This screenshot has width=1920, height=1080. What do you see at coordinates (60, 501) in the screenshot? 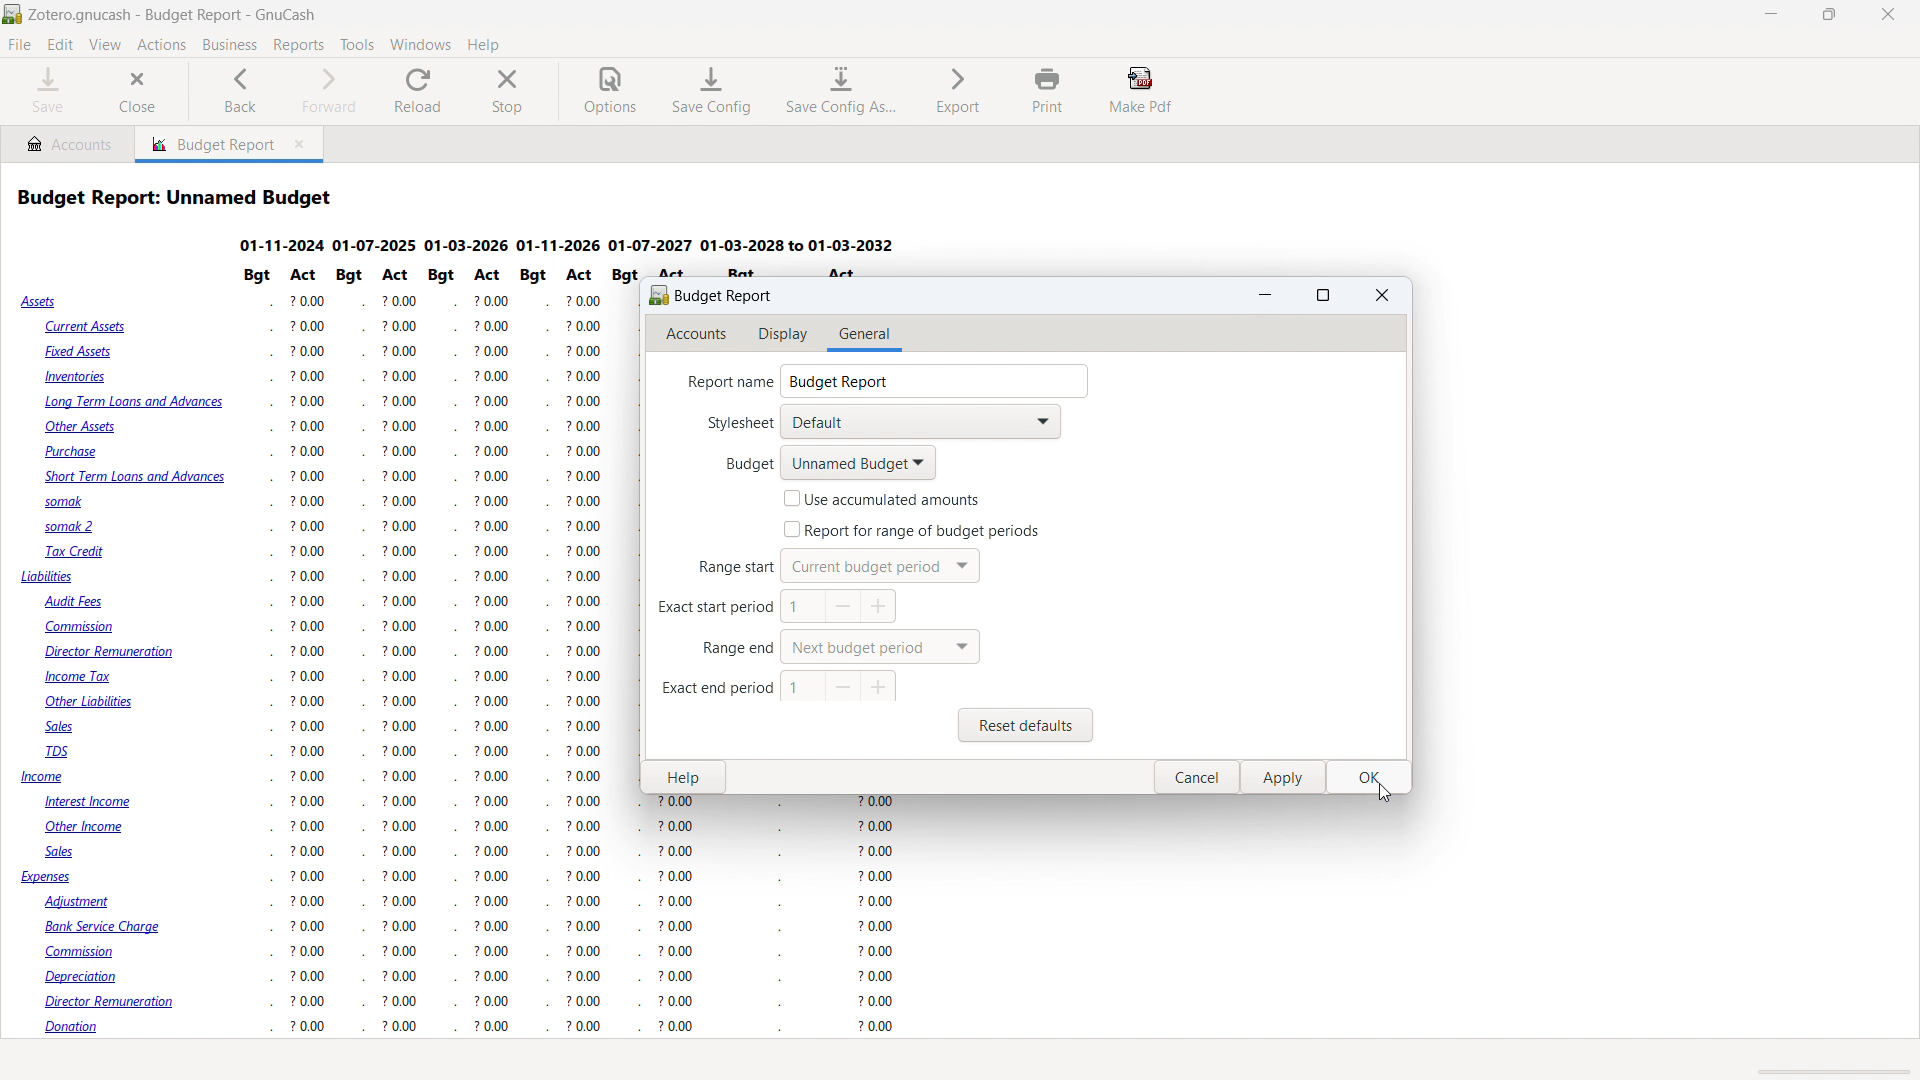
I see `somak` at bounding box center [60, 501].